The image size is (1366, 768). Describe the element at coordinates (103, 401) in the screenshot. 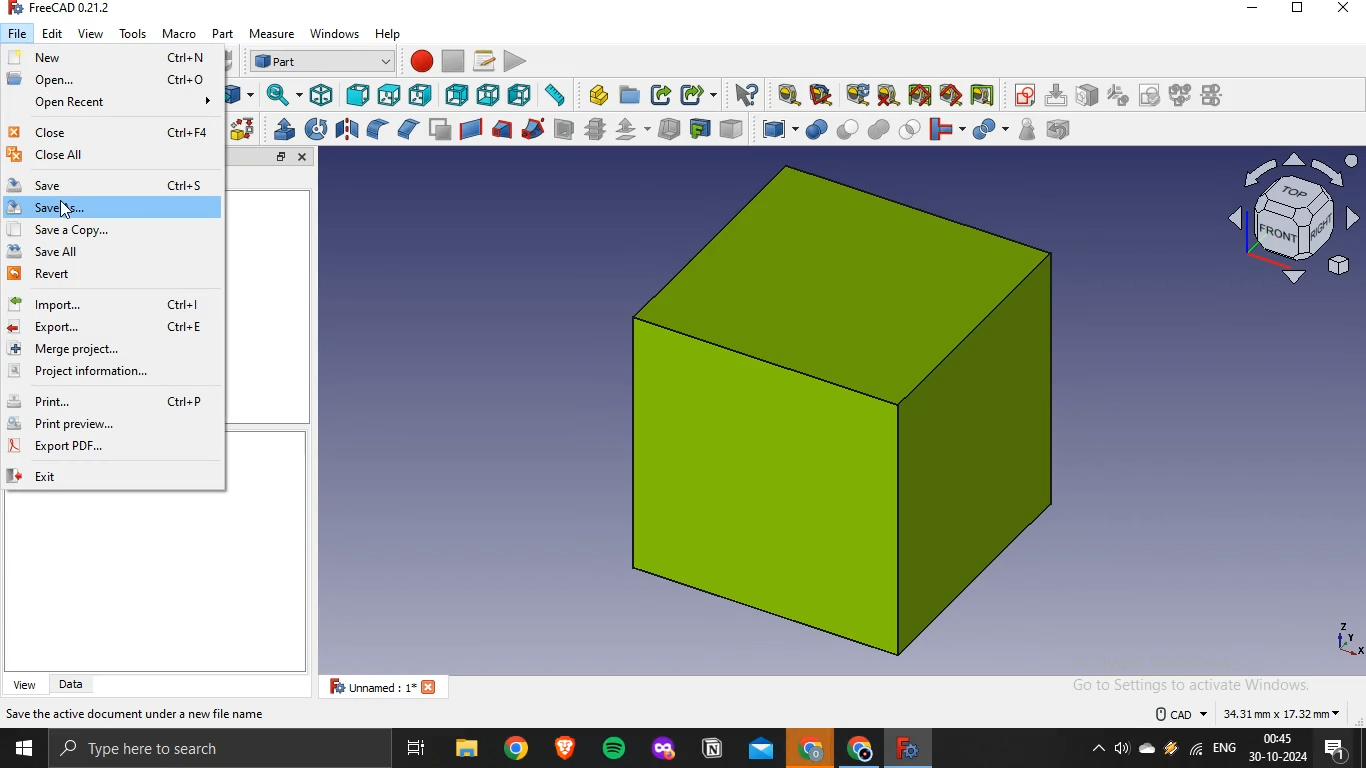

I see `print` at that location.